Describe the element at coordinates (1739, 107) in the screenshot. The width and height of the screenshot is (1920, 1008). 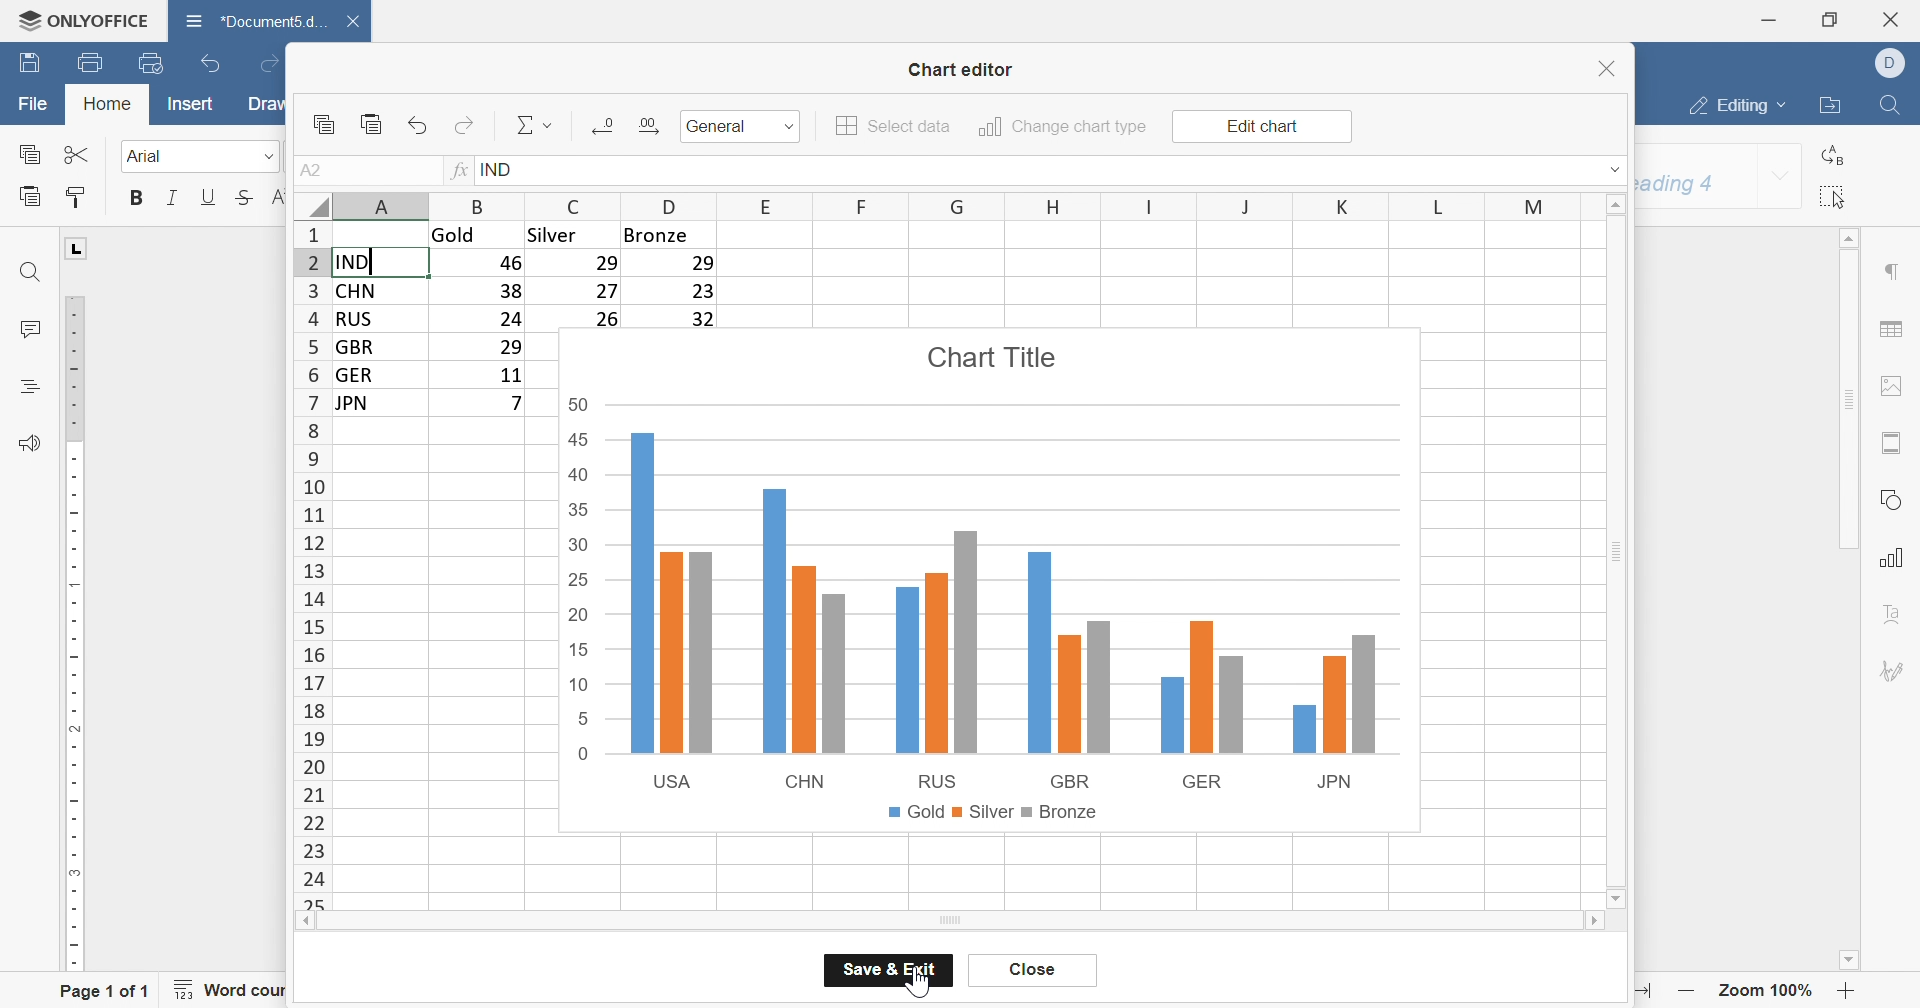
I see `editing` at that location.